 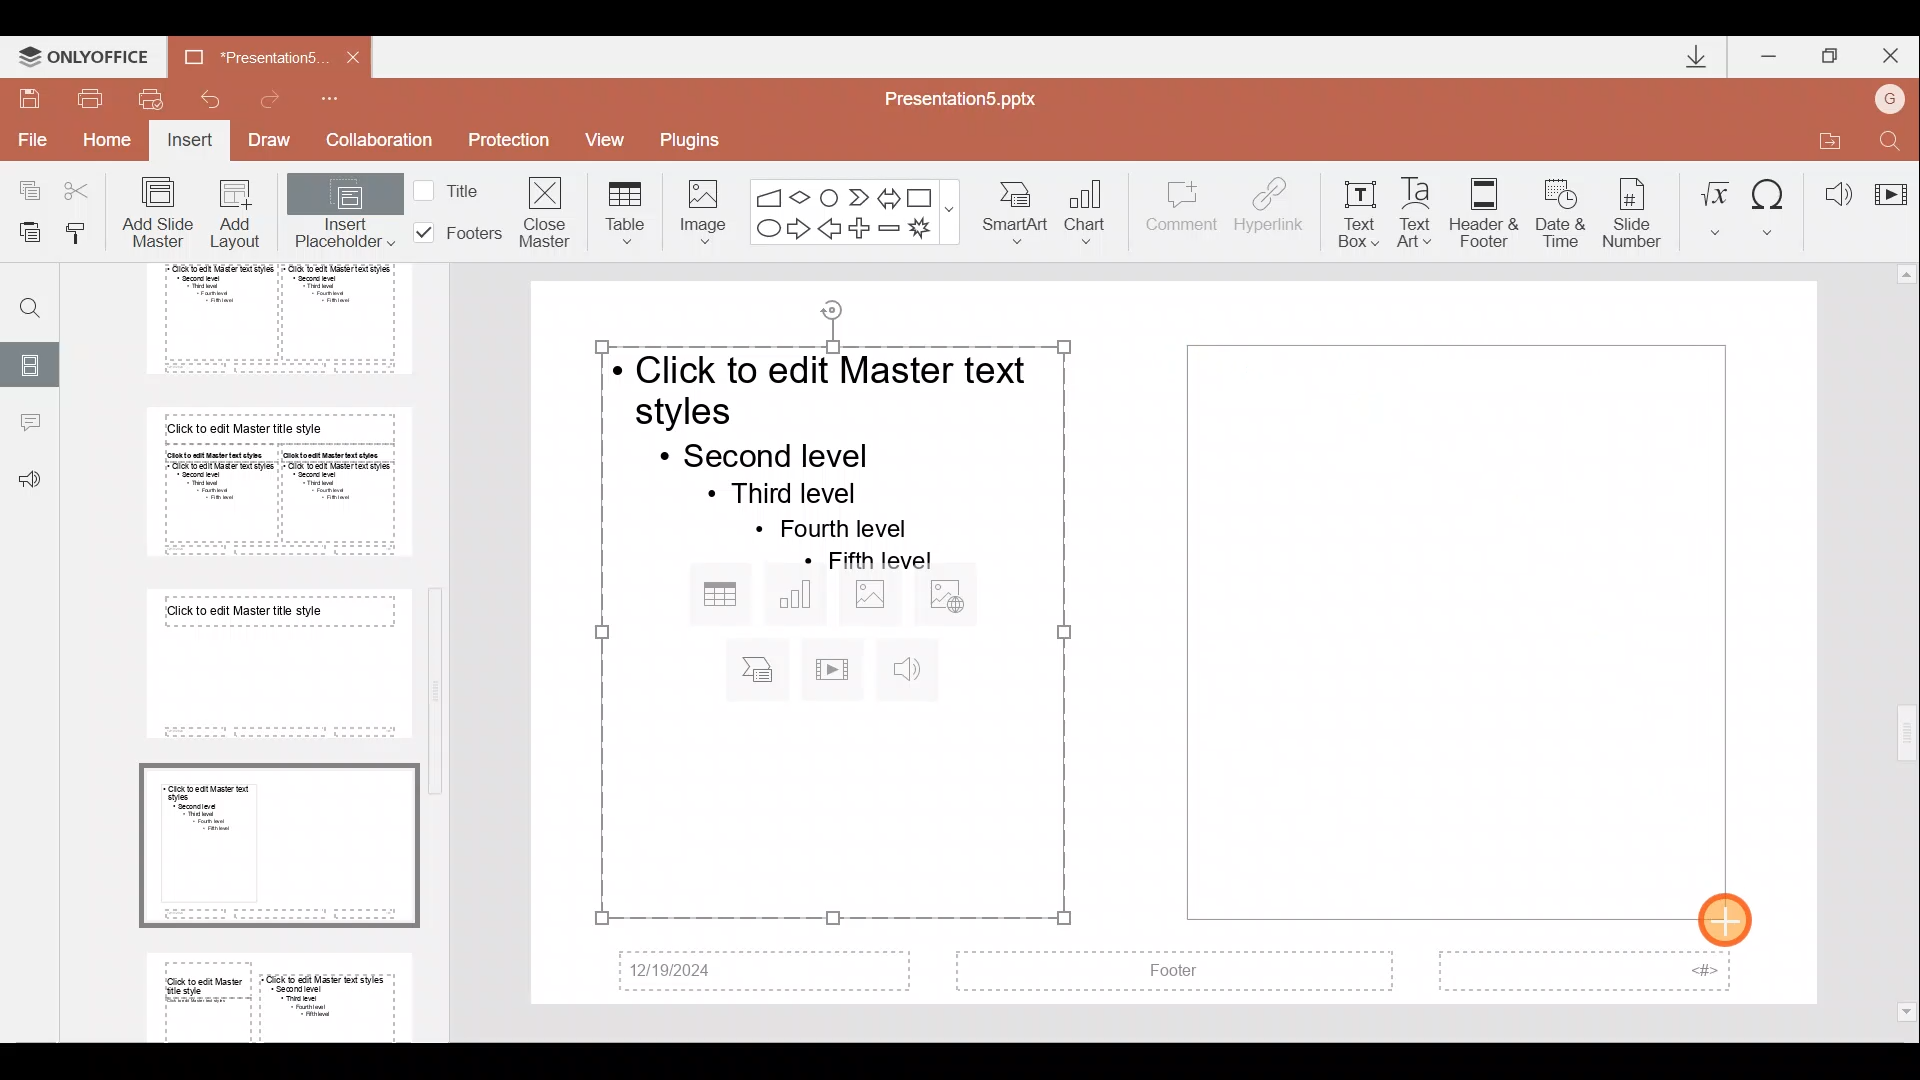 I want to click on Save, so click(x=30, y=96).